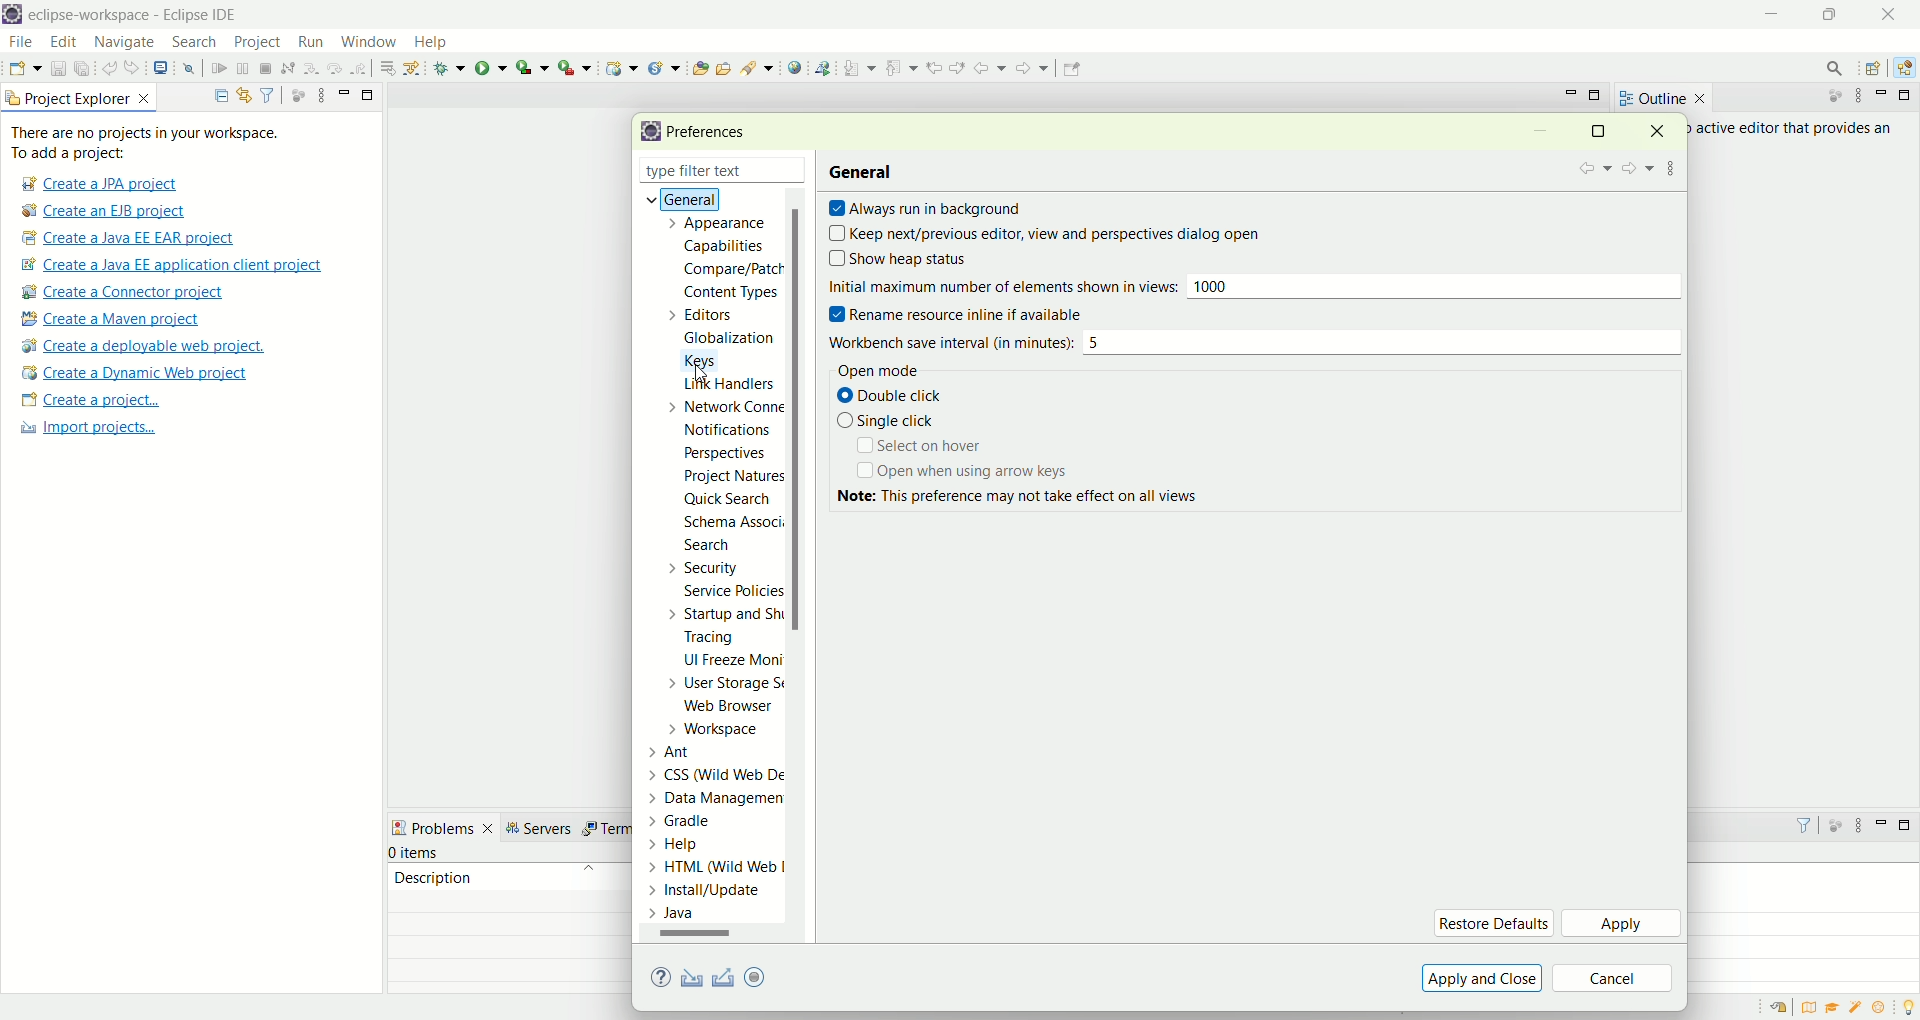 This screenshot has width=1920, height=1020. Describe the element at coordinates (83, 69) in the screenshot. I see `save all` at that location.